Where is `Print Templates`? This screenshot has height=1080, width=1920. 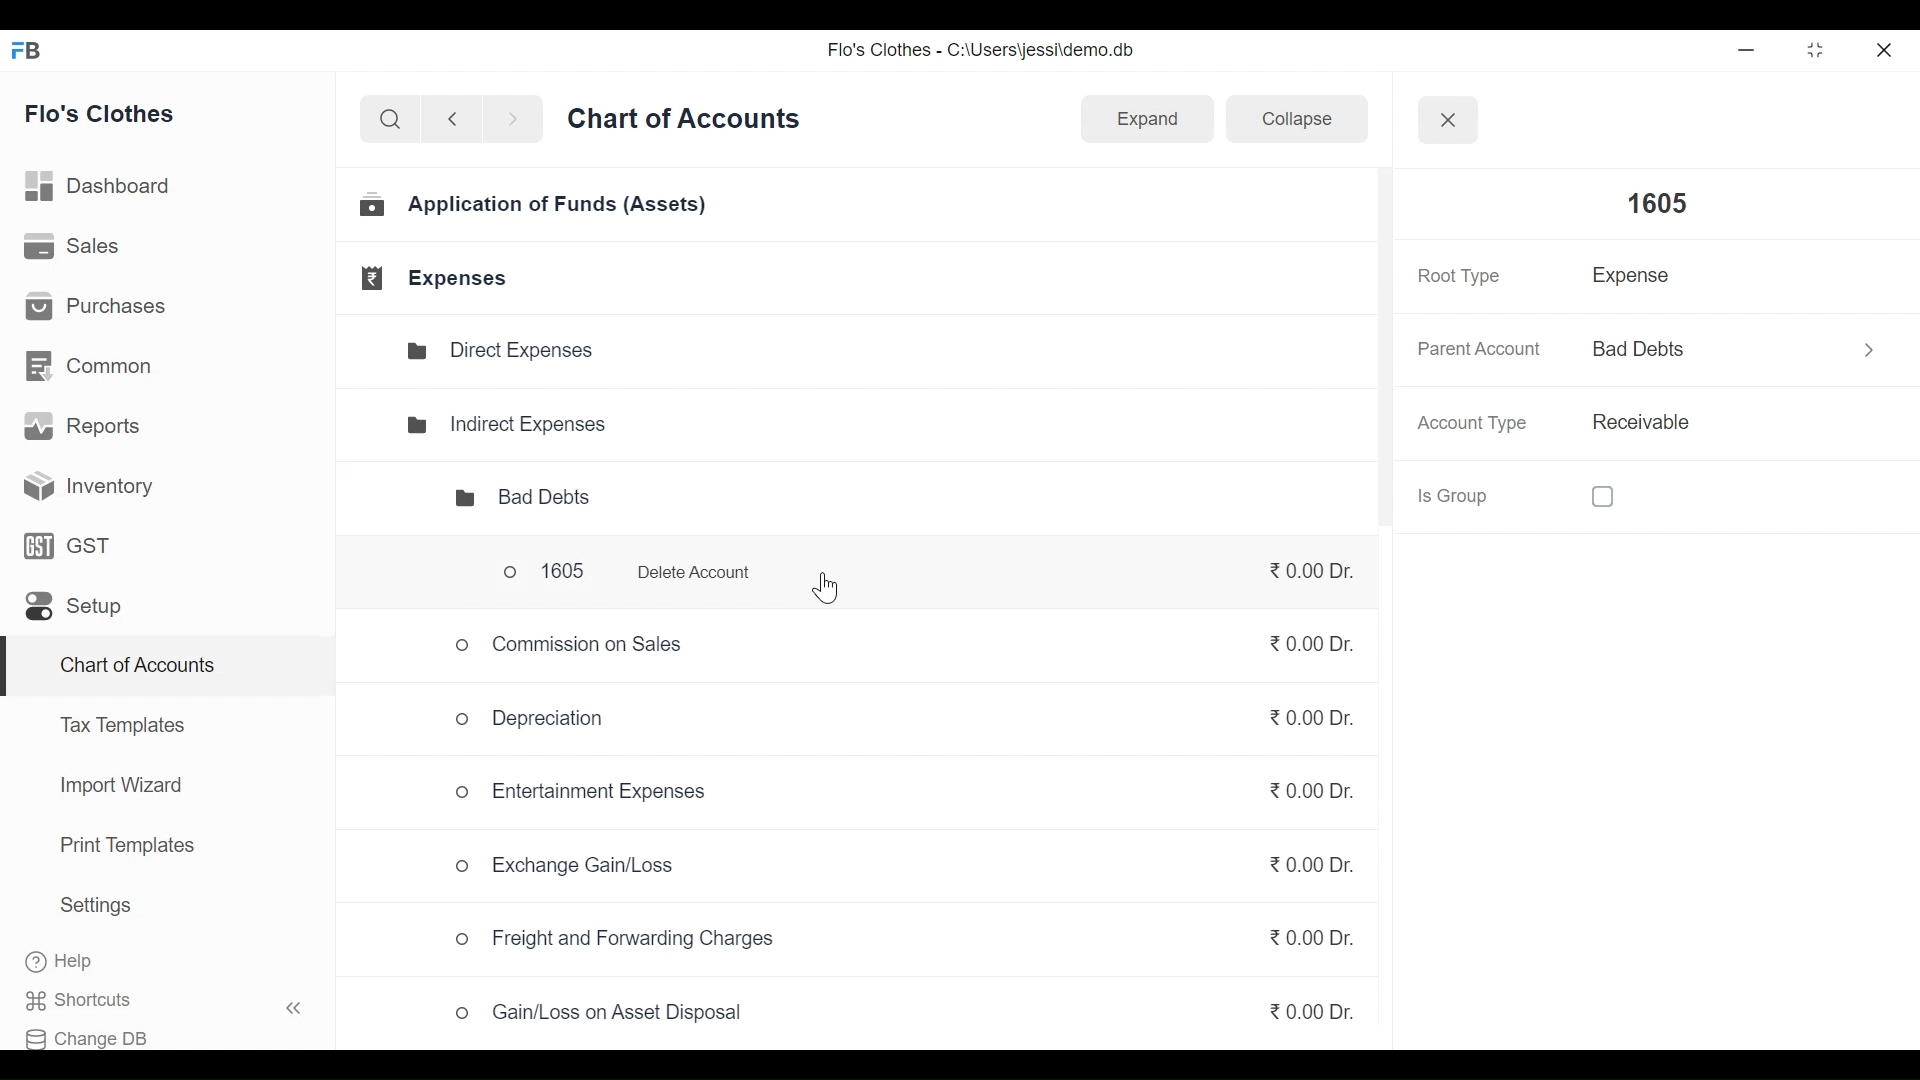
Print Templates is located at coordinates (125, 845).